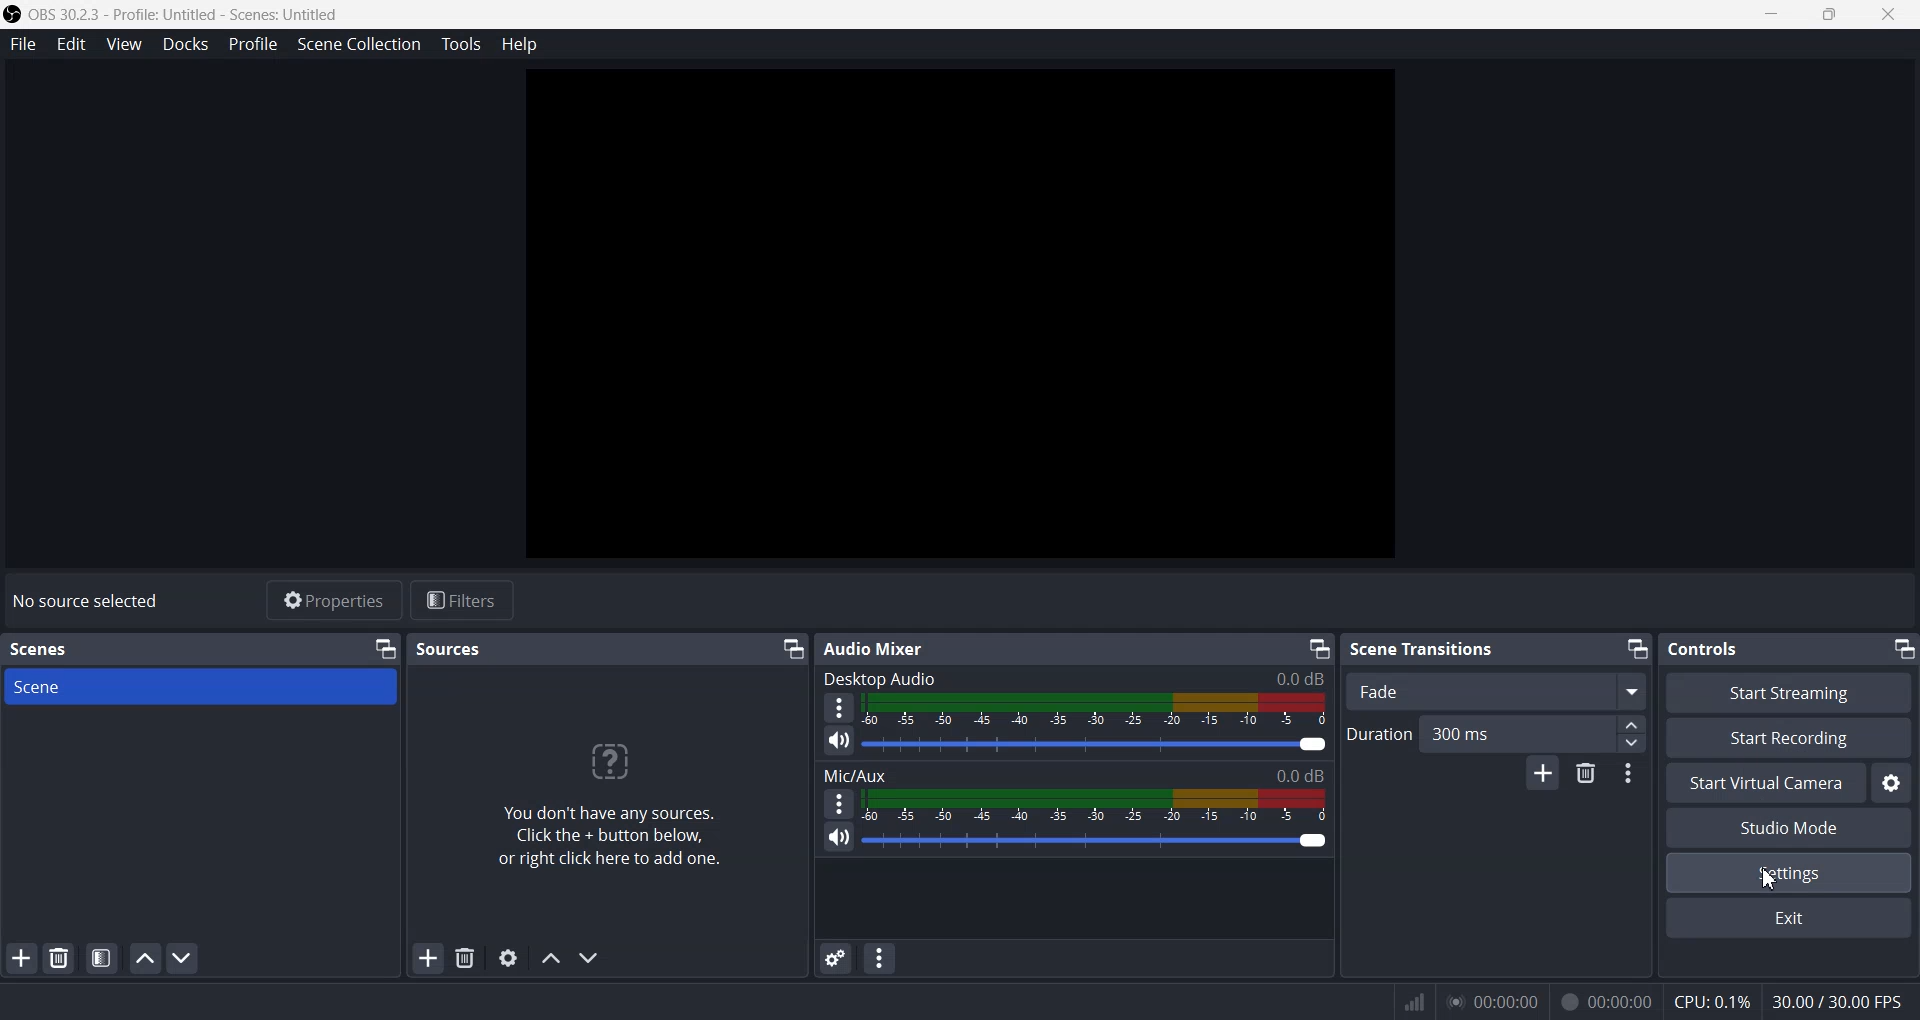 This screenshot has height=1020, width=1920. Describe the element at coordinates (449, 648) in the screenshot. I see `Sources` at that location.